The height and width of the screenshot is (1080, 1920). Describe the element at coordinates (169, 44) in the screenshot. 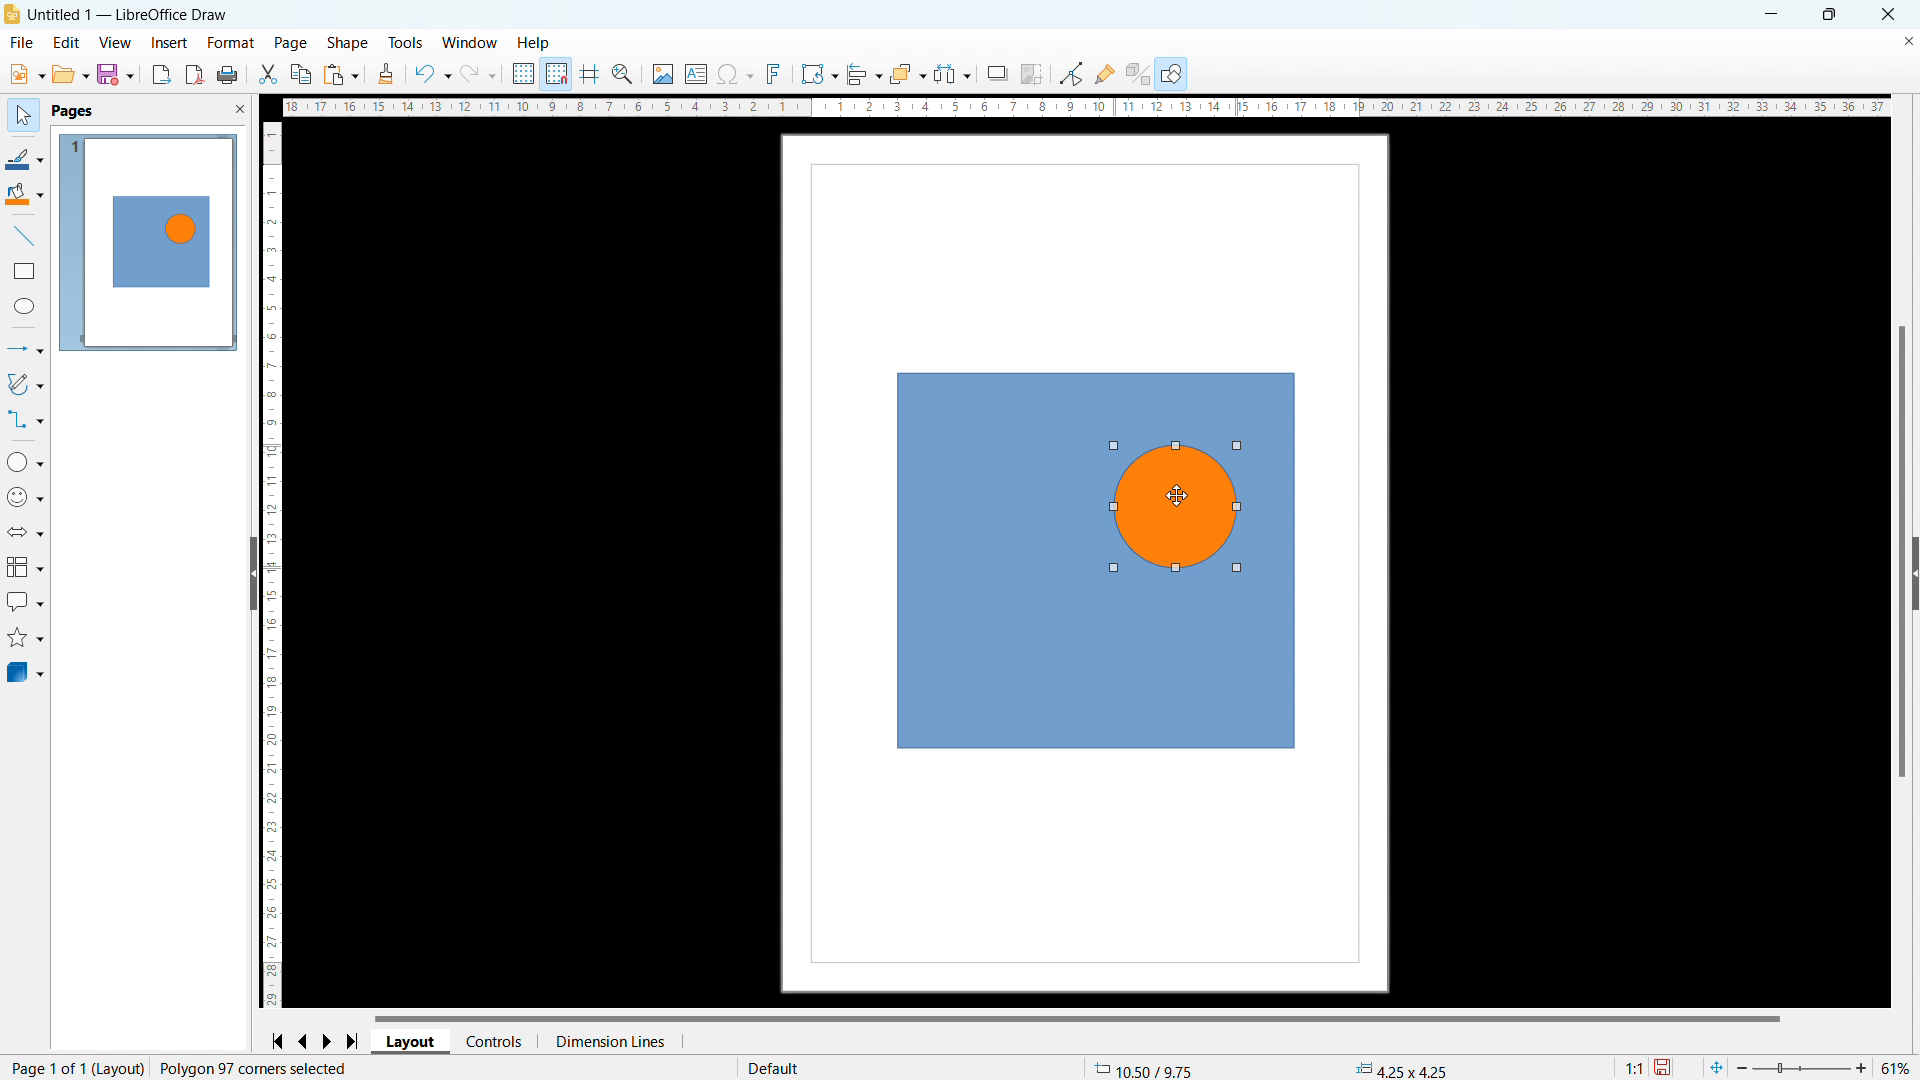

I see `insert` at that location.